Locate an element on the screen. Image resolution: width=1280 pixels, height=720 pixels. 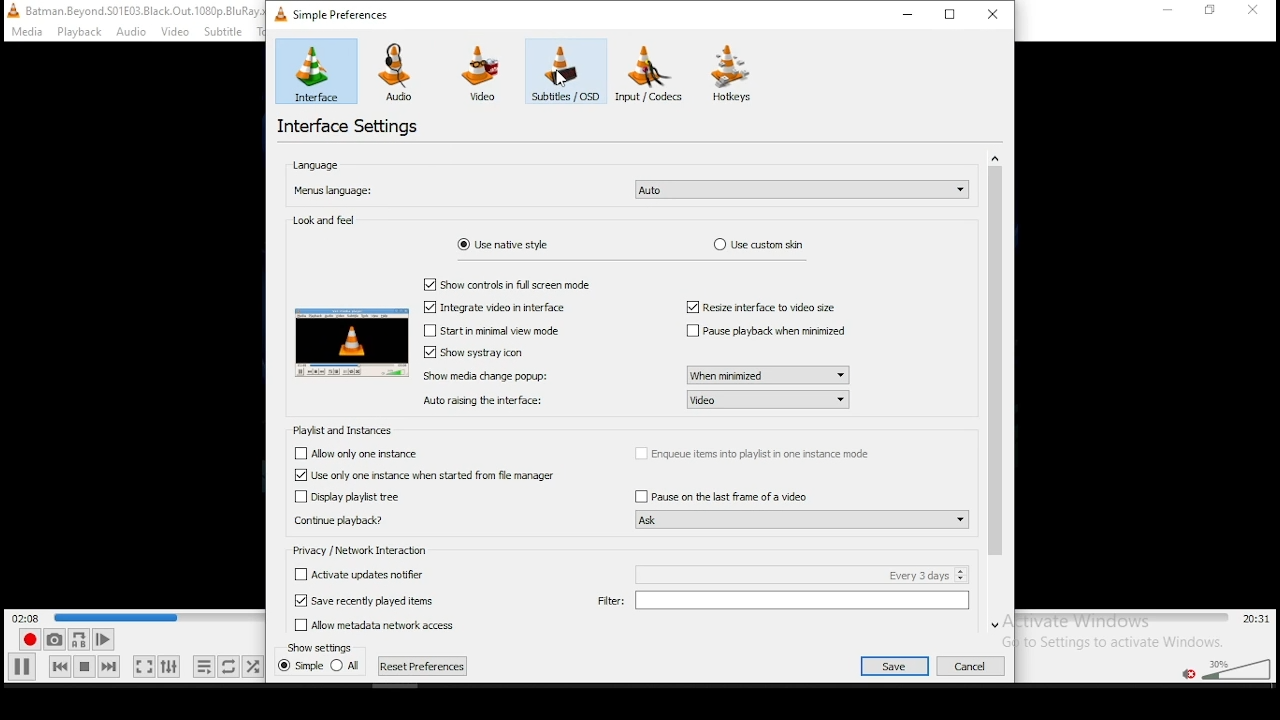
 is located at coordinates (354, 573).